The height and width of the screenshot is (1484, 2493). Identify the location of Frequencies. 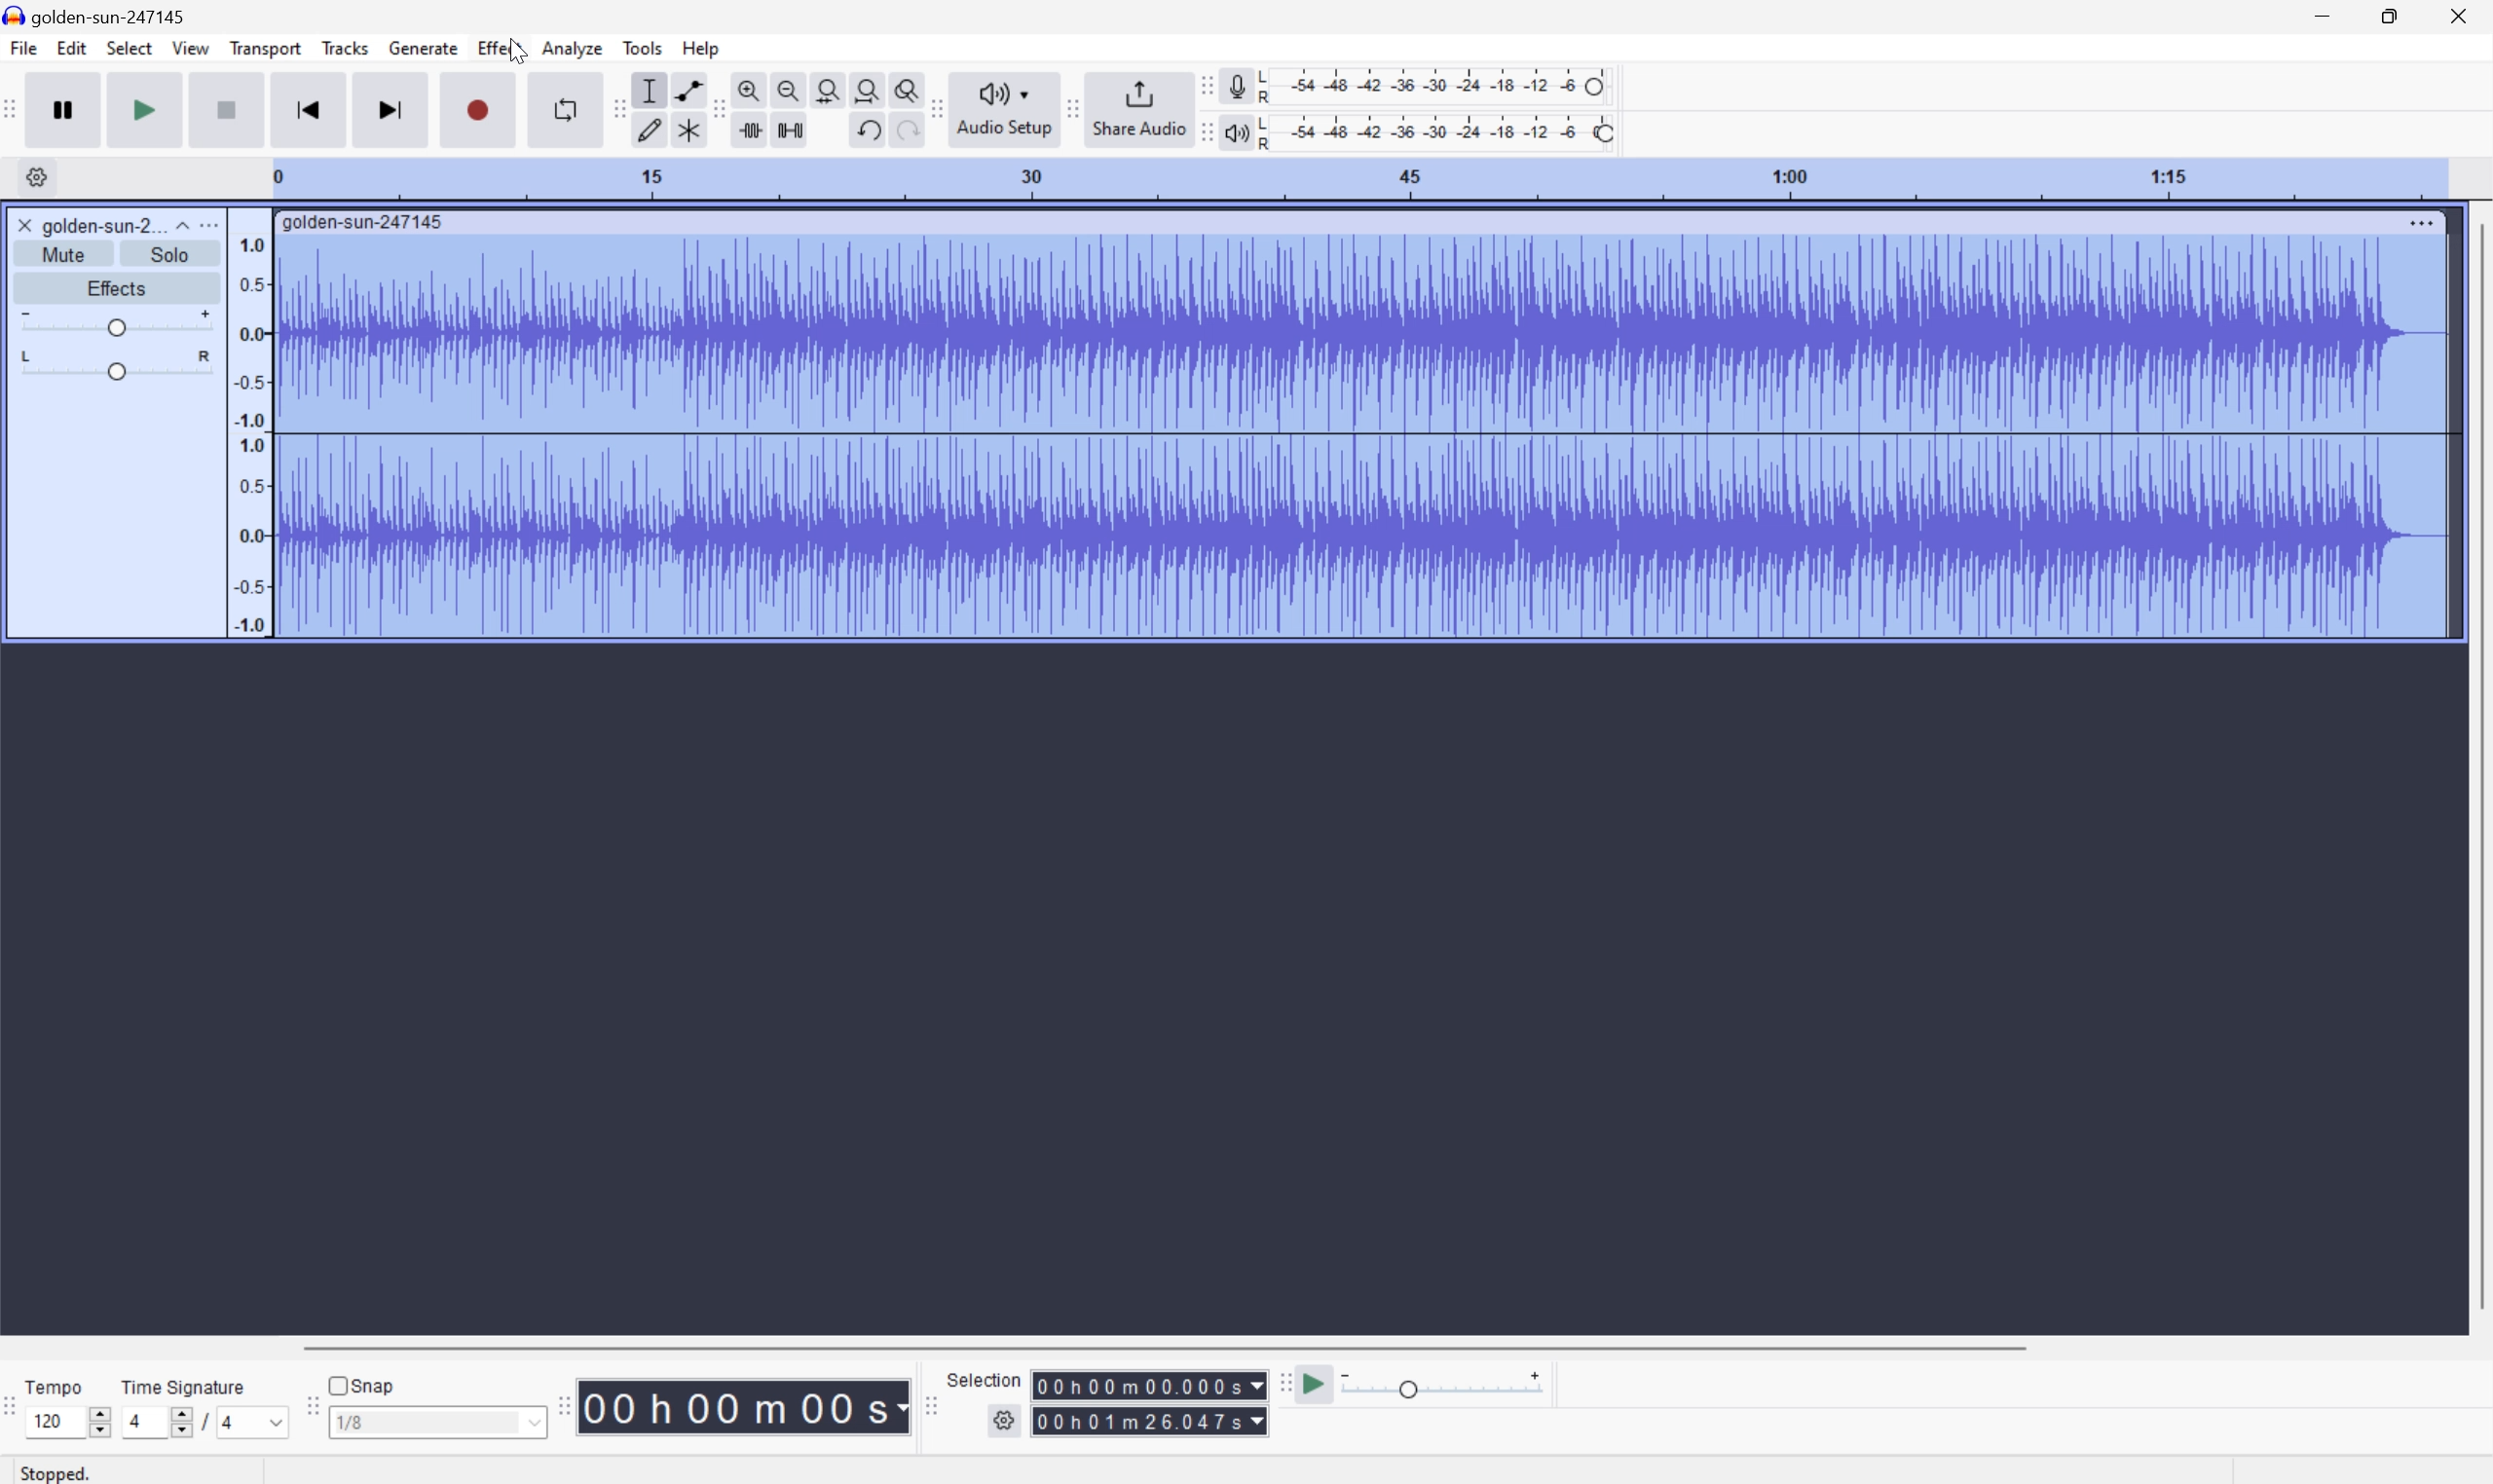
(251, 435).